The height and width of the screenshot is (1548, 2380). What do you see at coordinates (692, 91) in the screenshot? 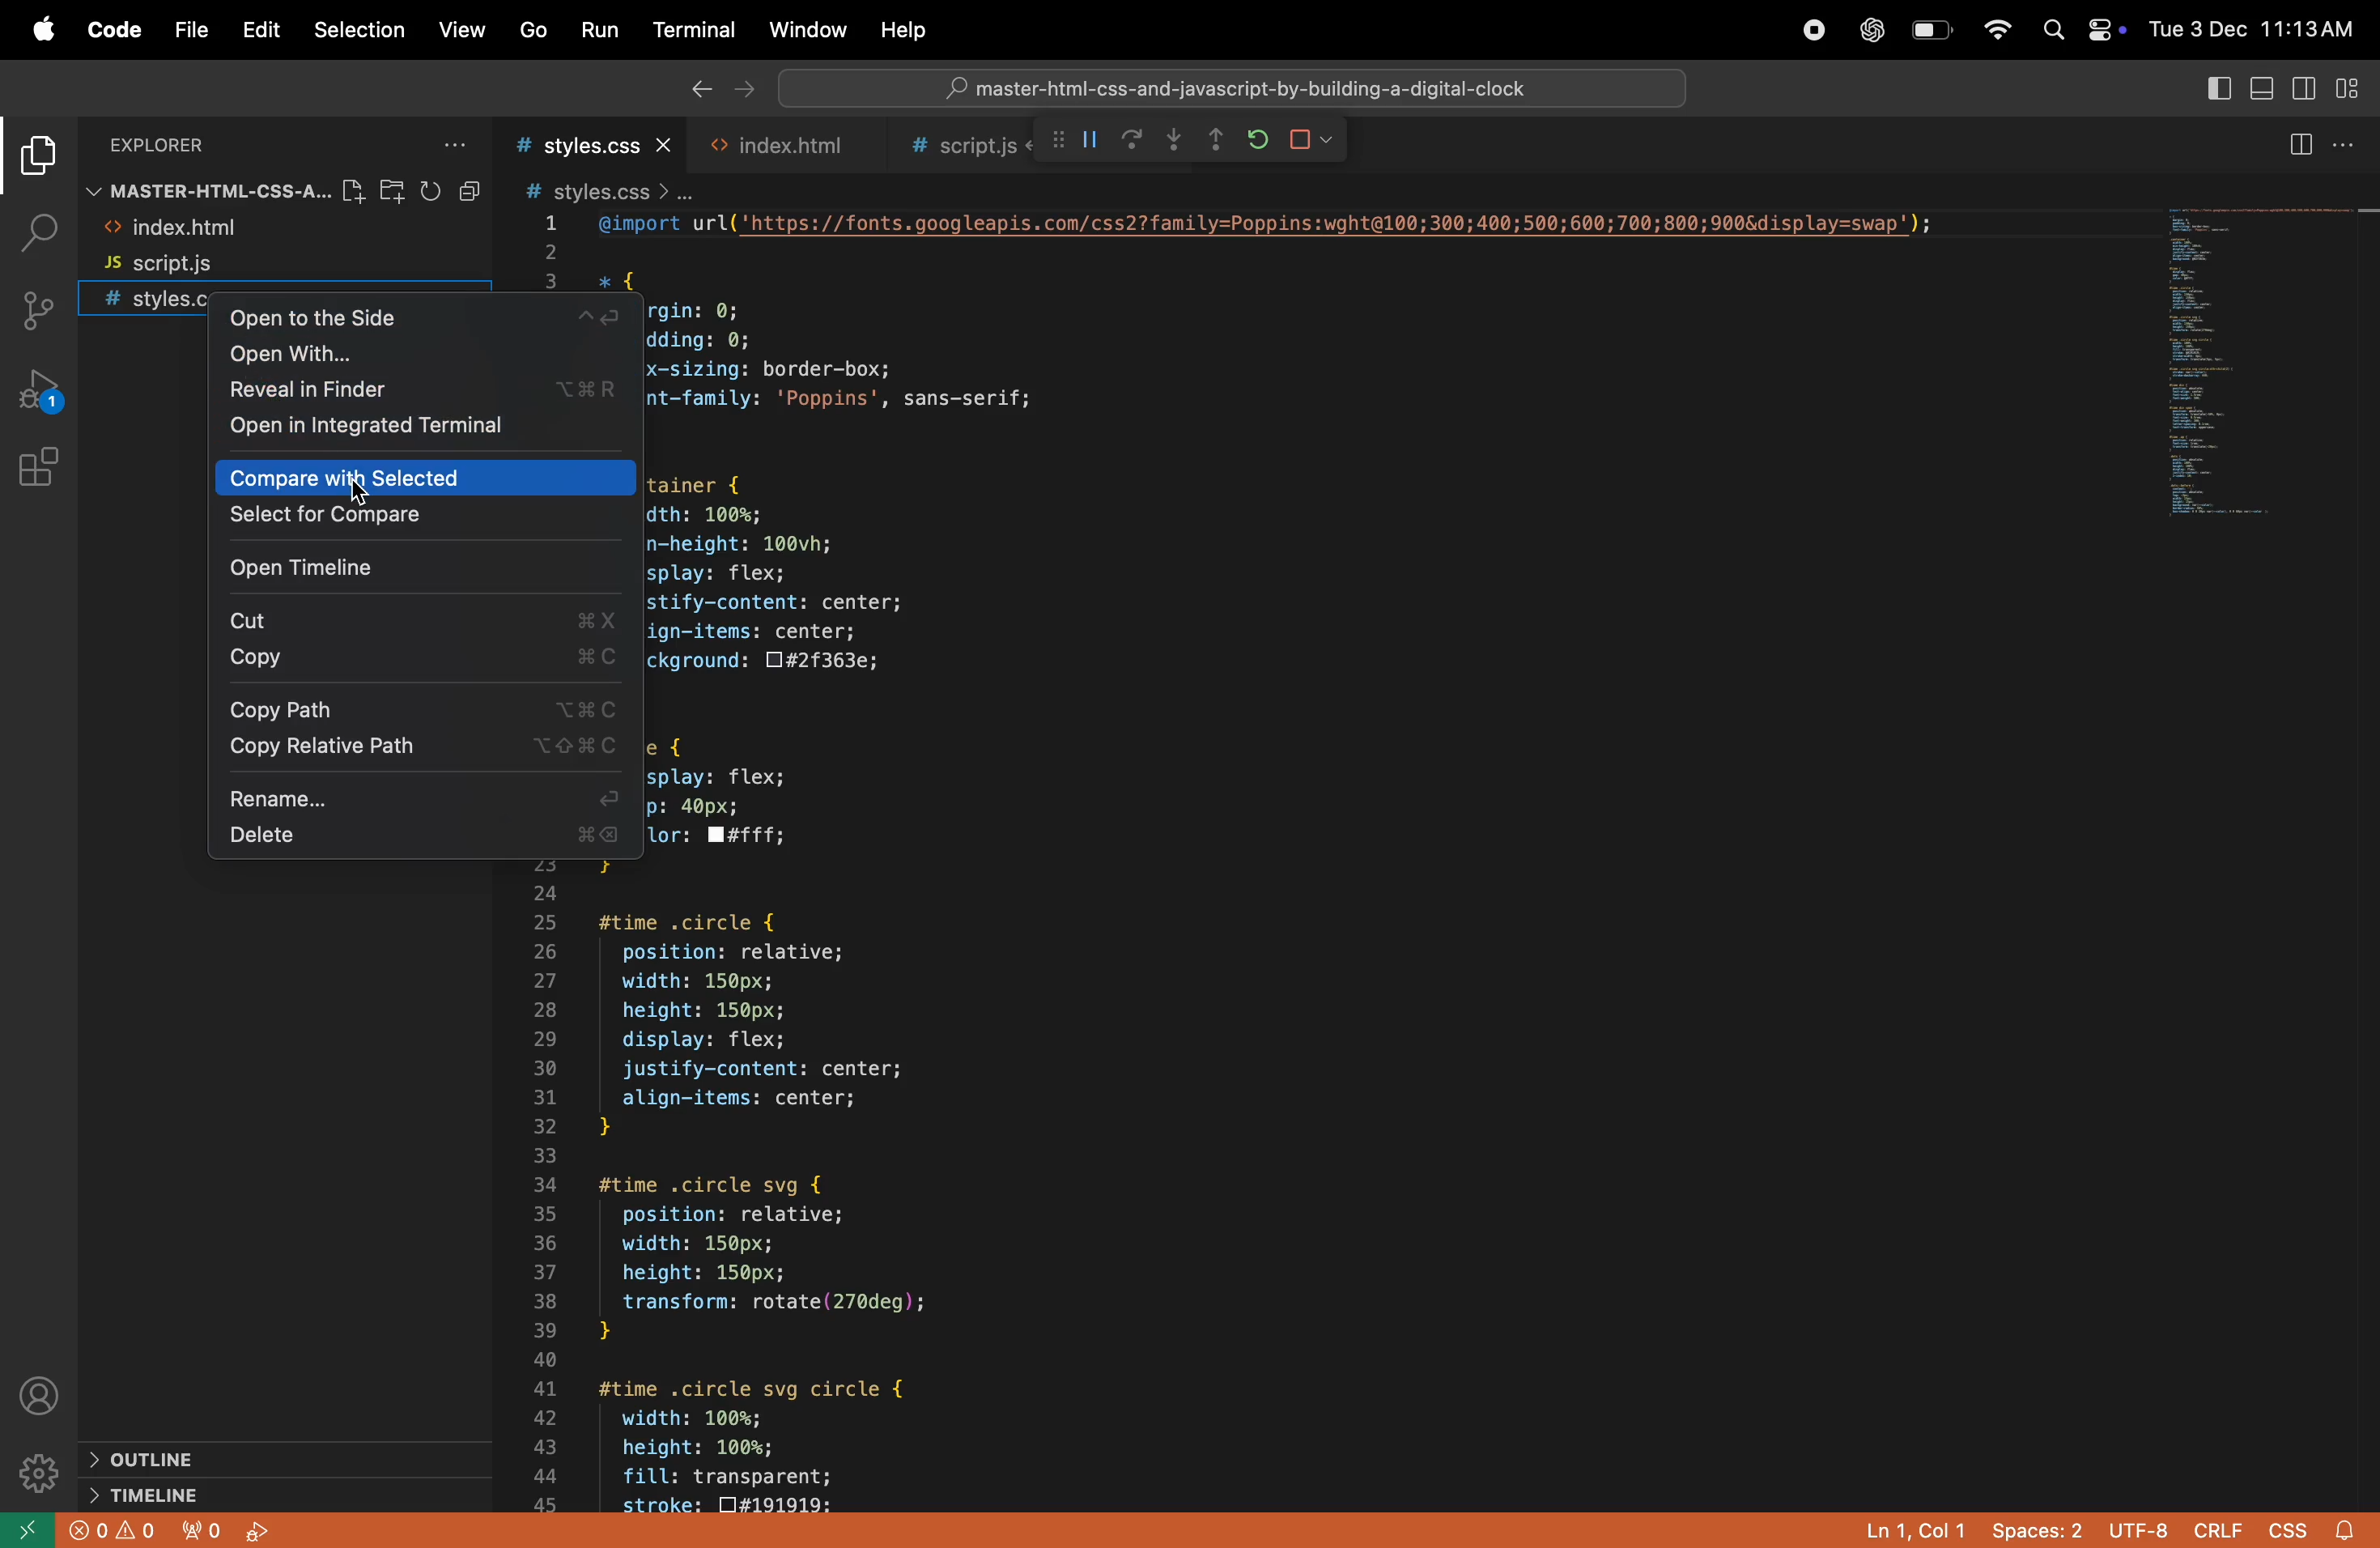
I see `back ward` at bounding box center [692, 91].